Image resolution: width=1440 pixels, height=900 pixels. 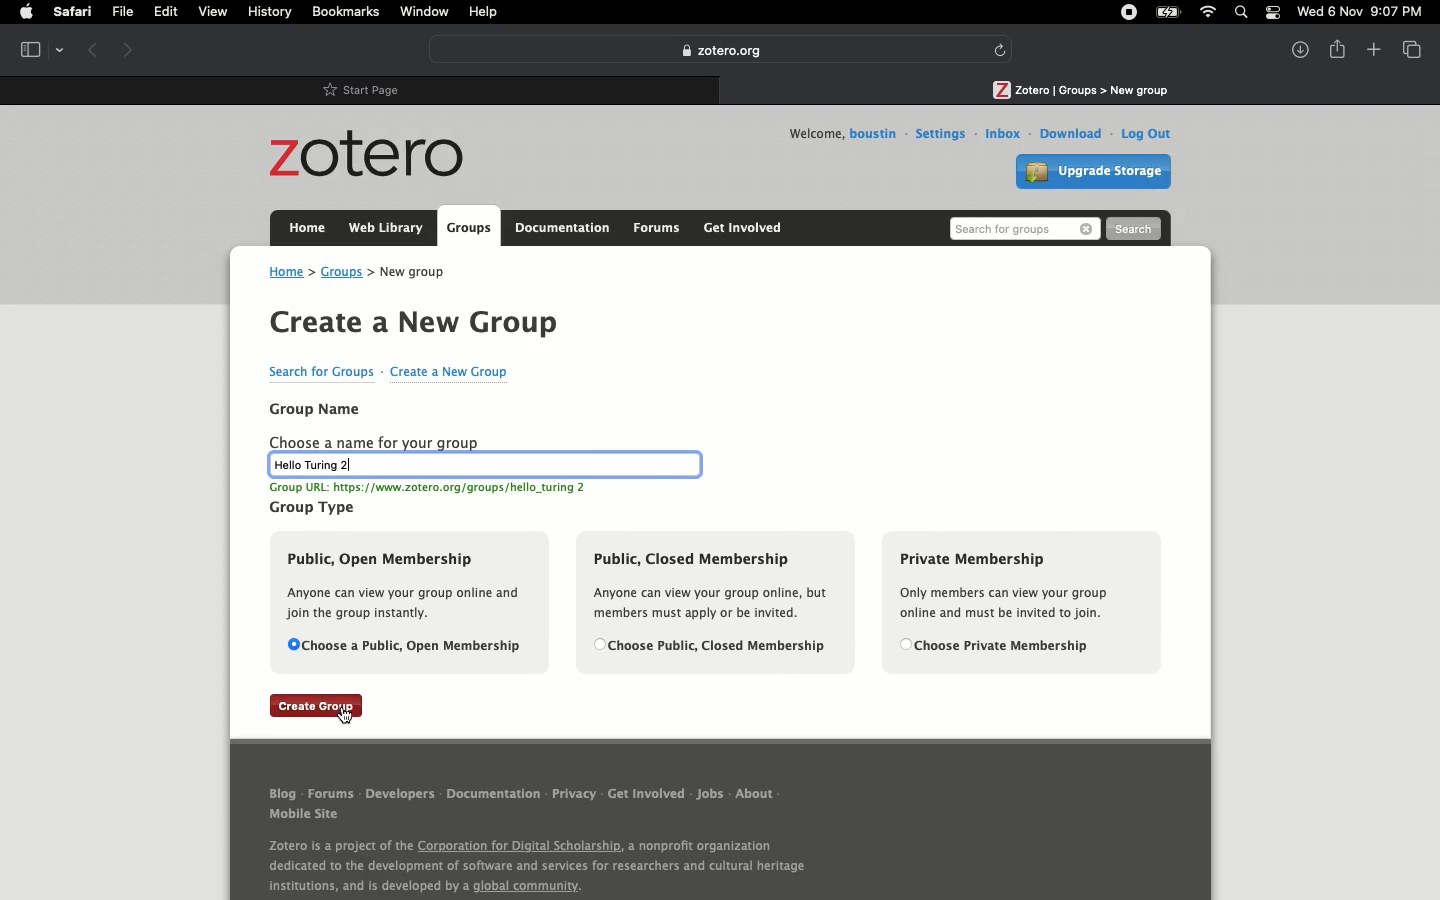 I want to click on Developers, so click(x=404, y=793).